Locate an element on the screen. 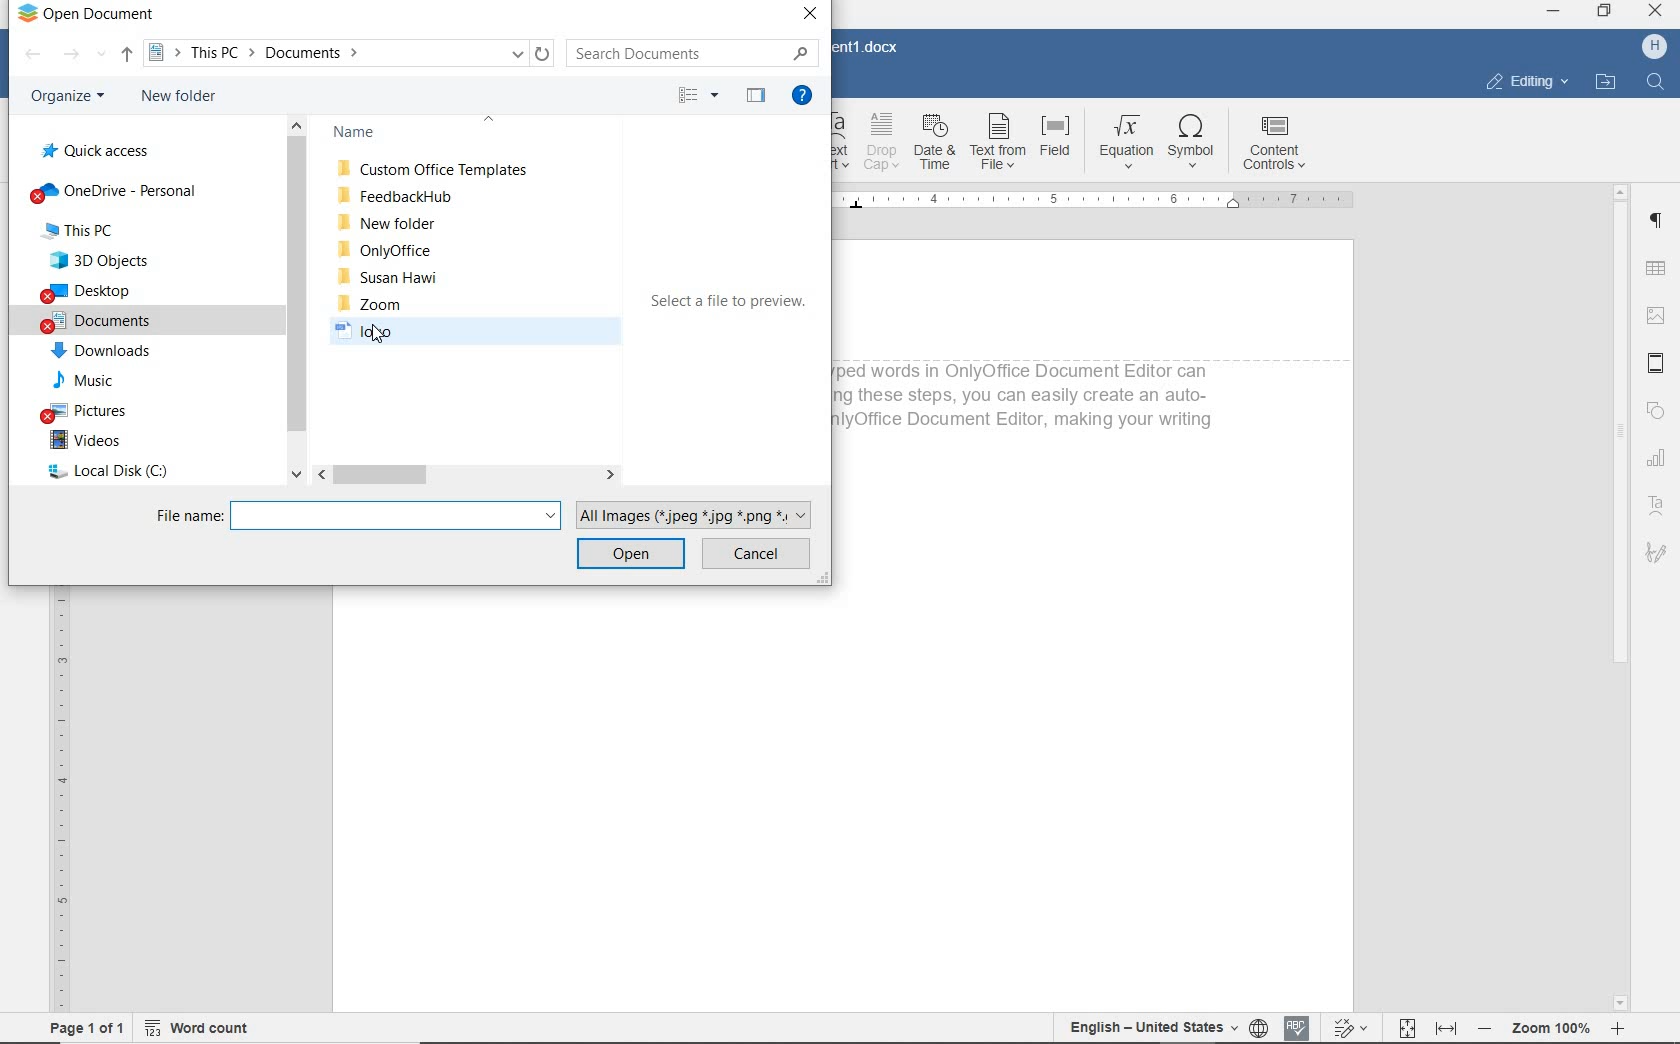 Image resolution: width=1680 pixels, height=1044 pixels. SHAPE is located at coordinates (1657, 412).